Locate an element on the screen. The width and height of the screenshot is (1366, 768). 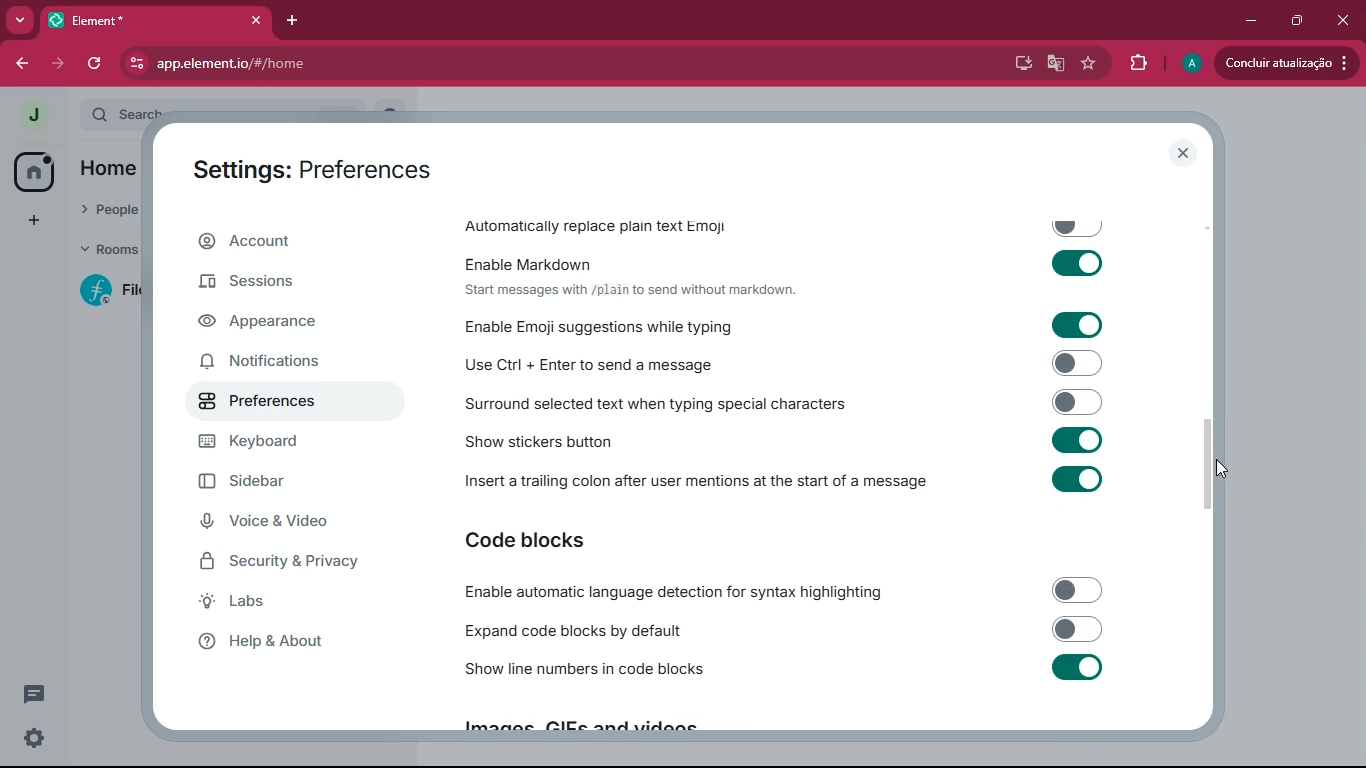
Use Ctrl + Enter to send a message is located at coordinates (788, 362).